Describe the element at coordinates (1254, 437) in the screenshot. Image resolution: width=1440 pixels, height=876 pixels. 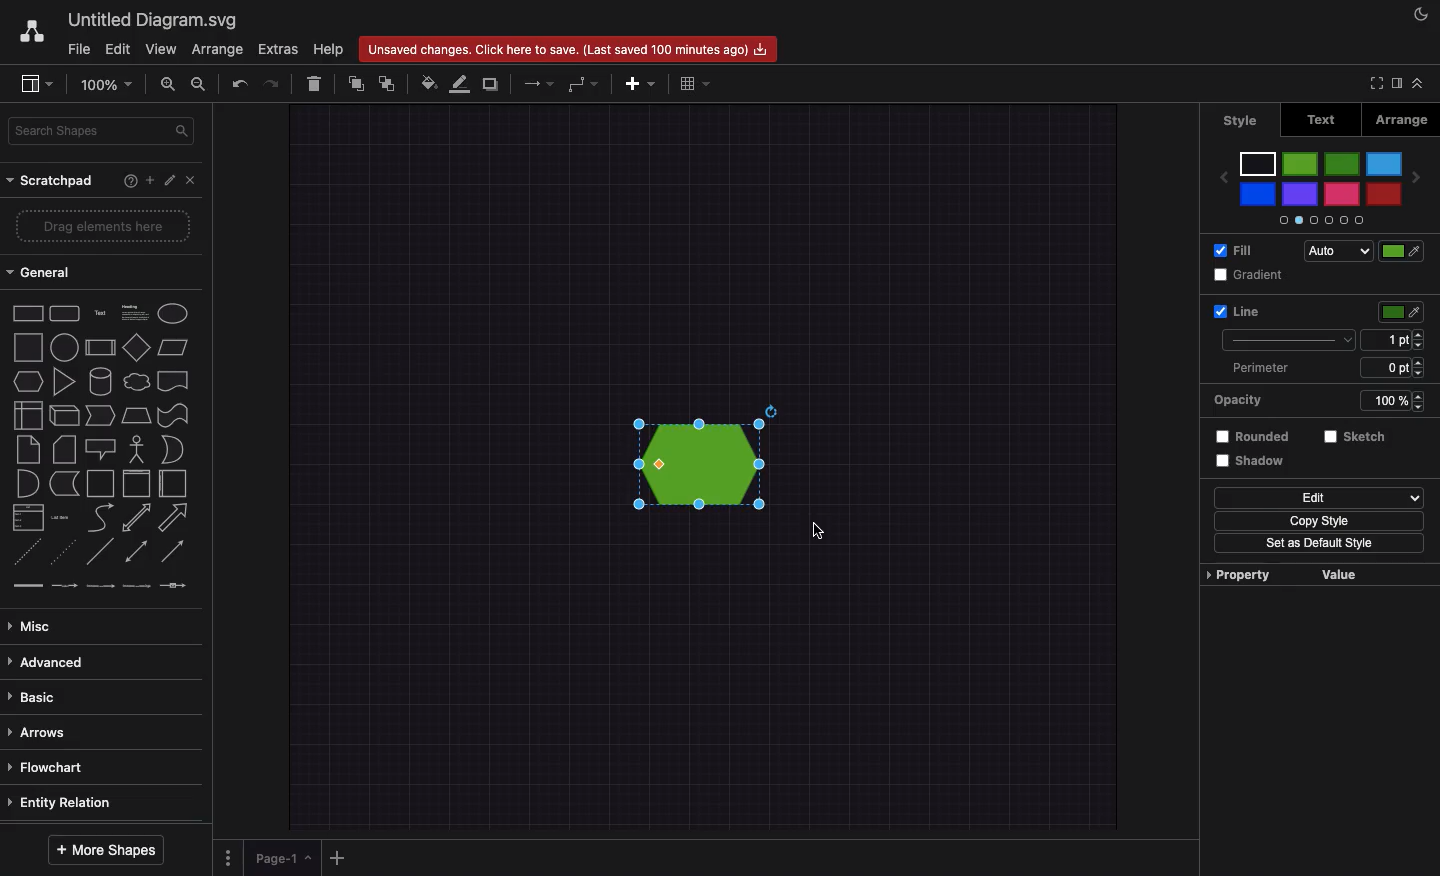
I see `Rounded` at that location.